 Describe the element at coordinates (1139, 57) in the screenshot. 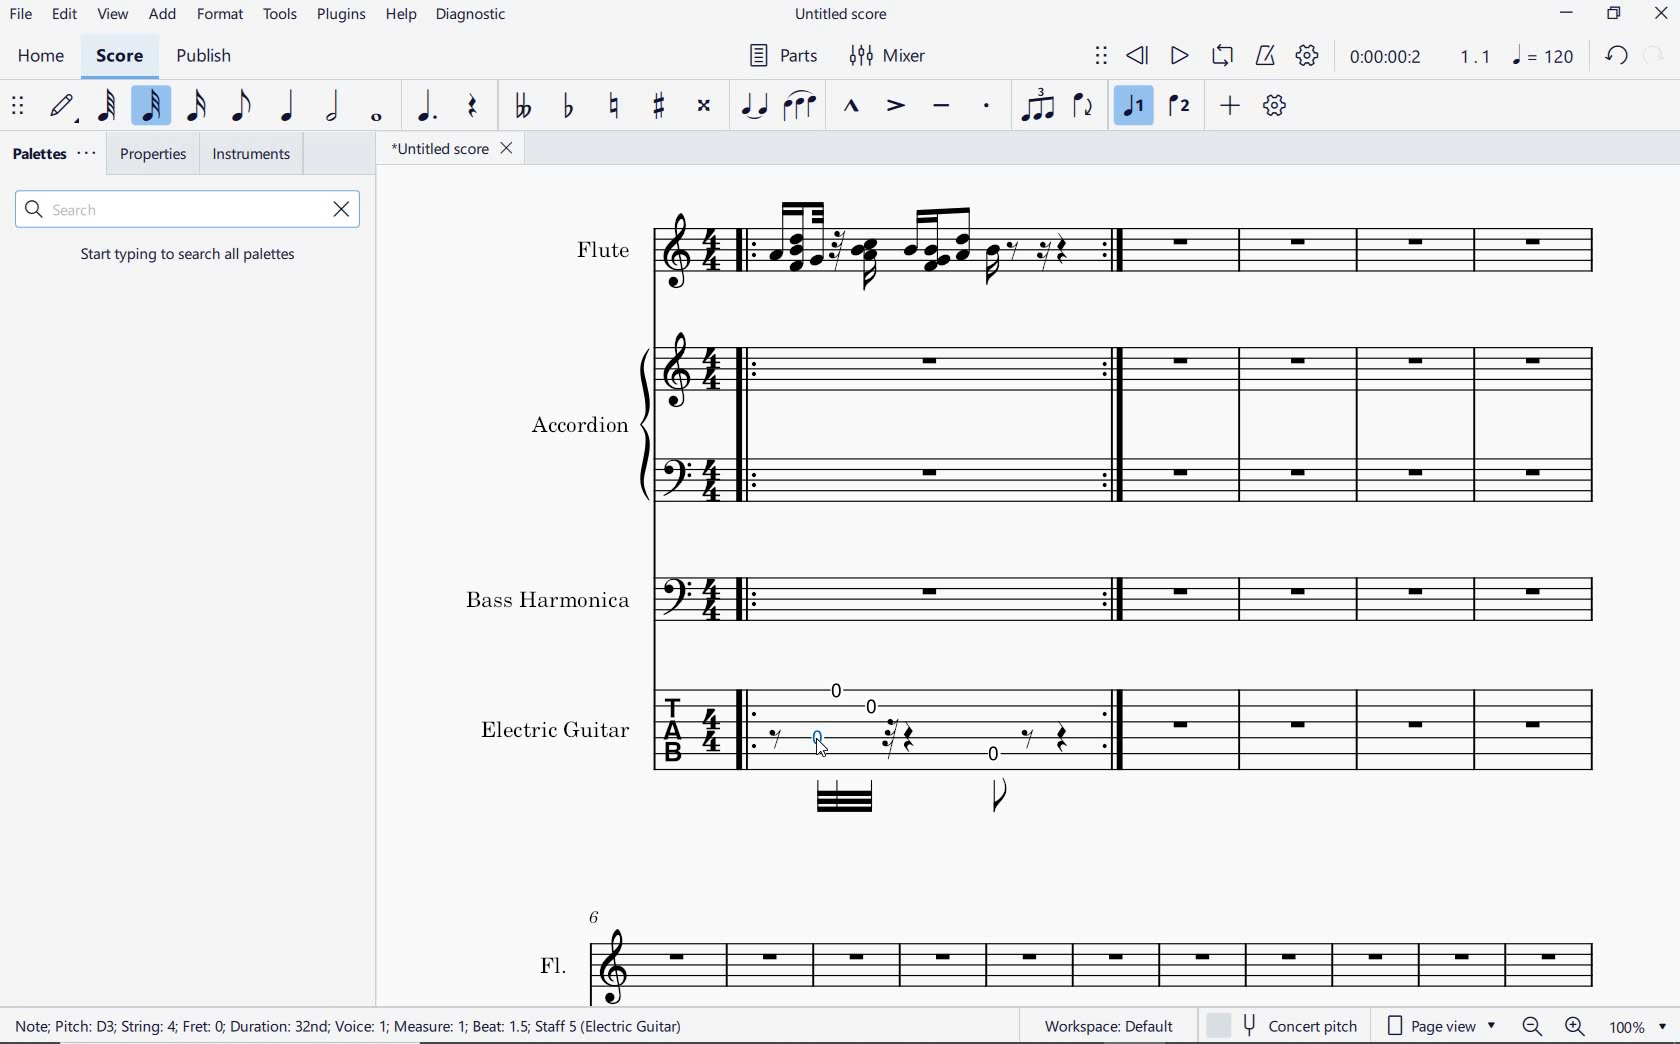

I see `rewind` at that location.